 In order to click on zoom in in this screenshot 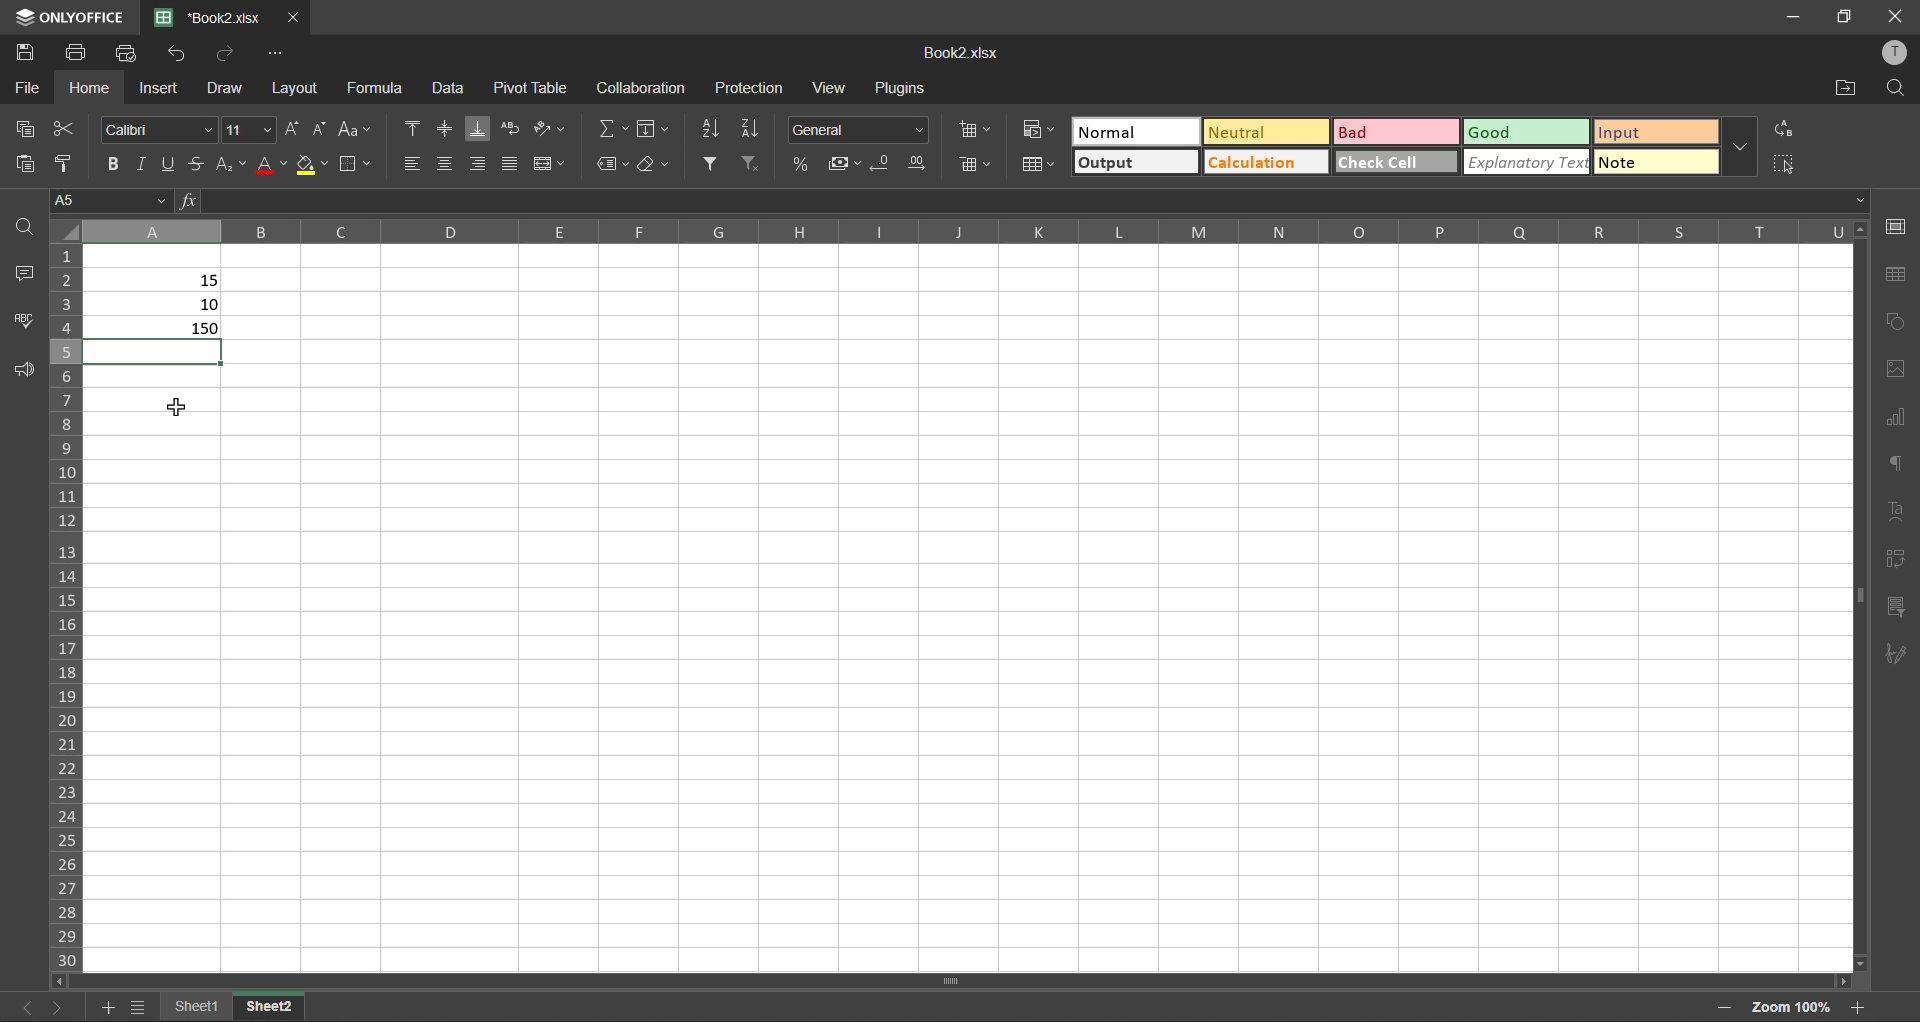, I will do `click(1858, 1007)`.